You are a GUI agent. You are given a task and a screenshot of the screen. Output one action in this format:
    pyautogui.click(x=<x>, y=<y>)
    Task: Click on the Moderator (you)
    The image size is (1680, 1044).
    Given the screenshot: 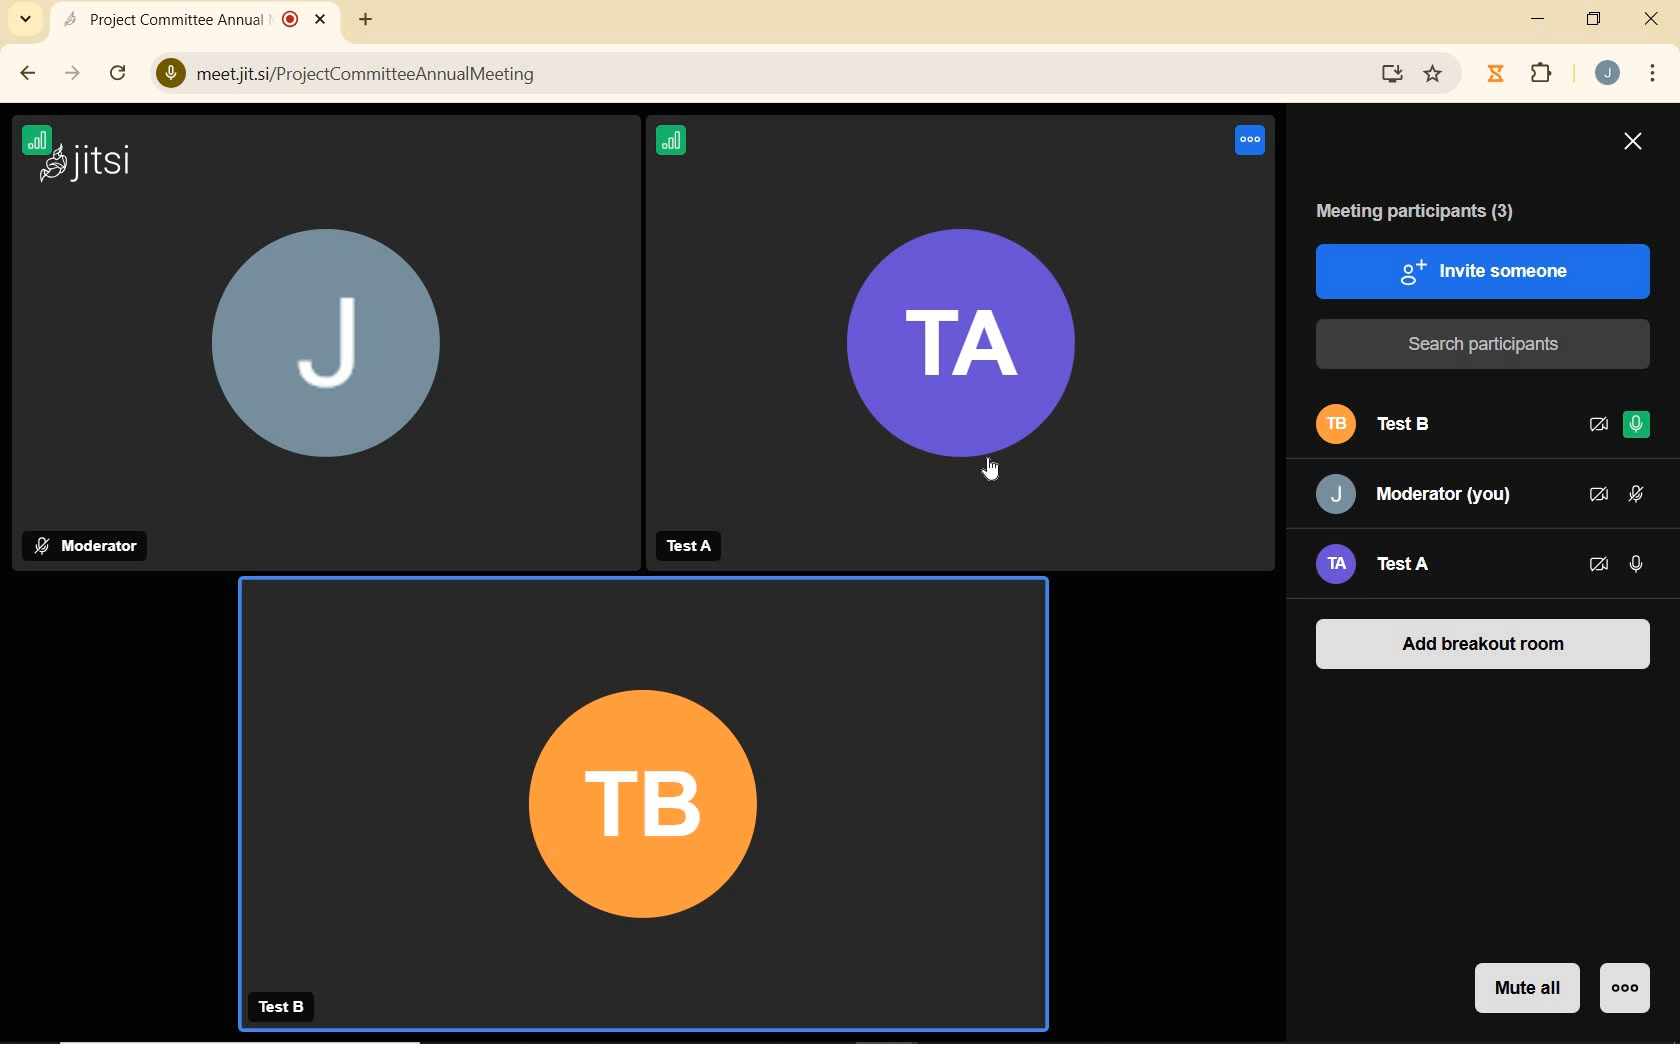 What is the action you would take?
    pyautogui.click(x=1418, y=494)
    